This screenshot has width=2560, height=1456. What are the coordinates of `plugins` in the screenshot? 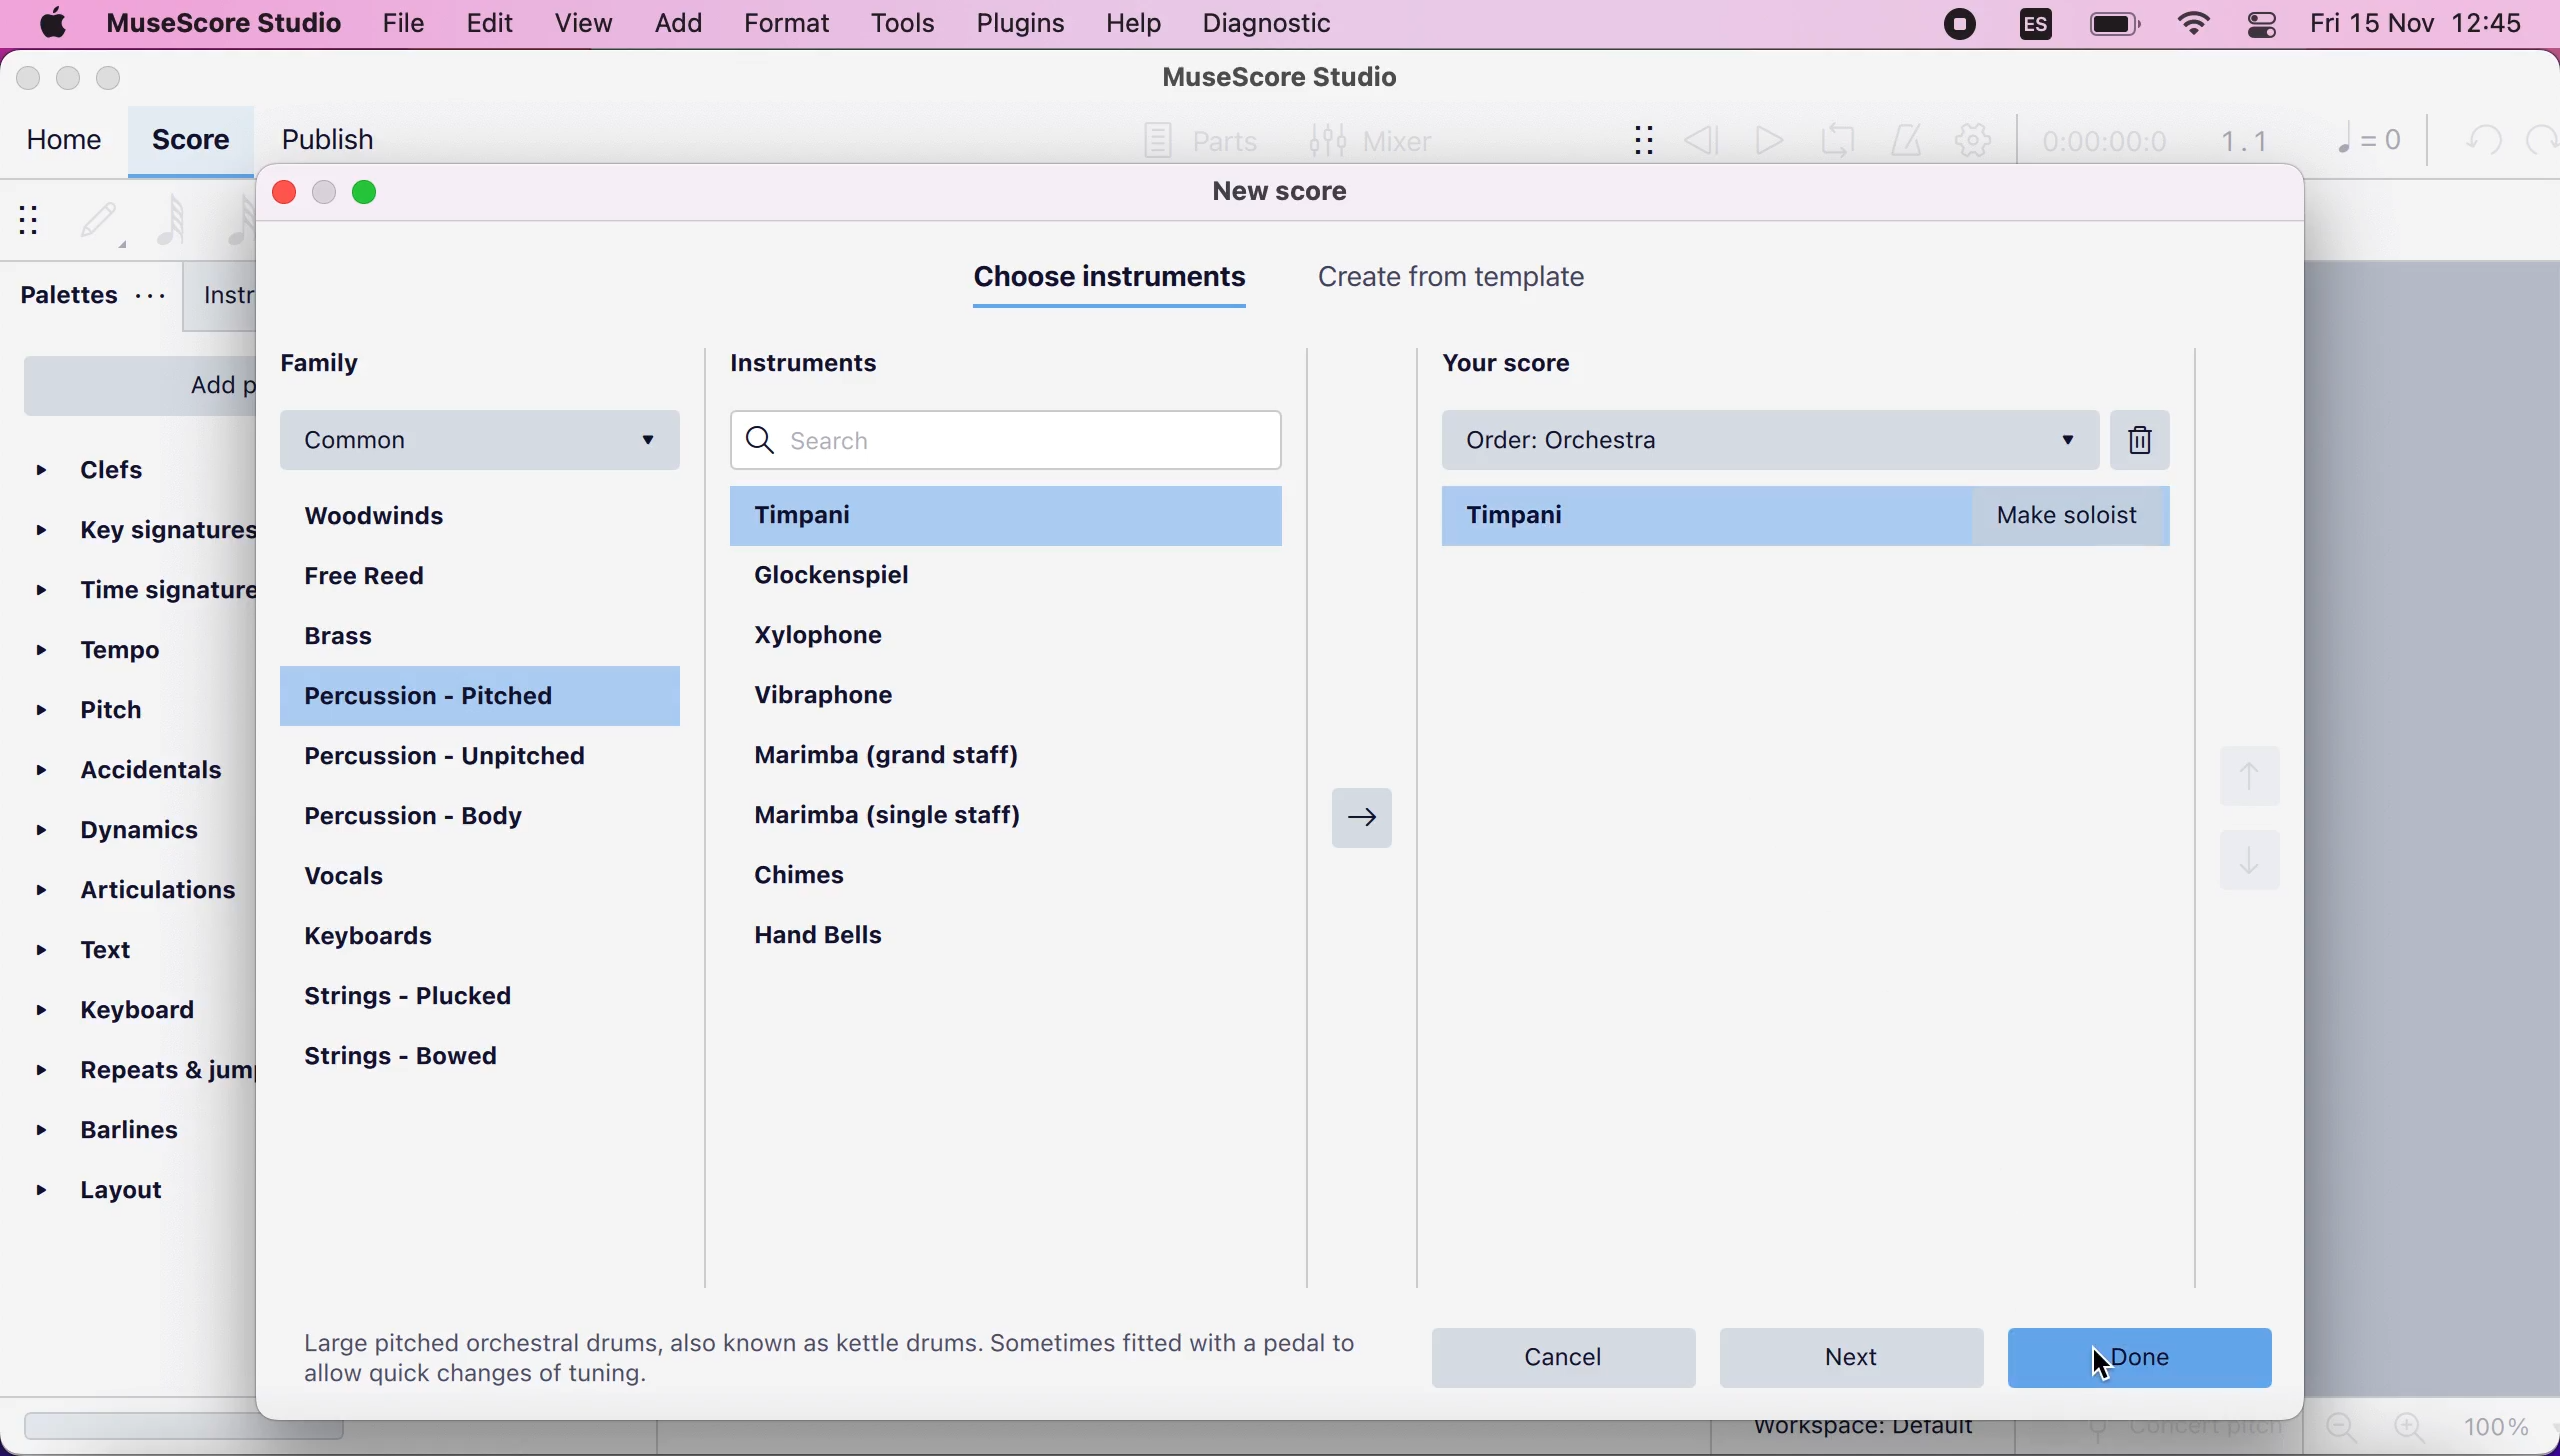 It's located at (1018, 24).